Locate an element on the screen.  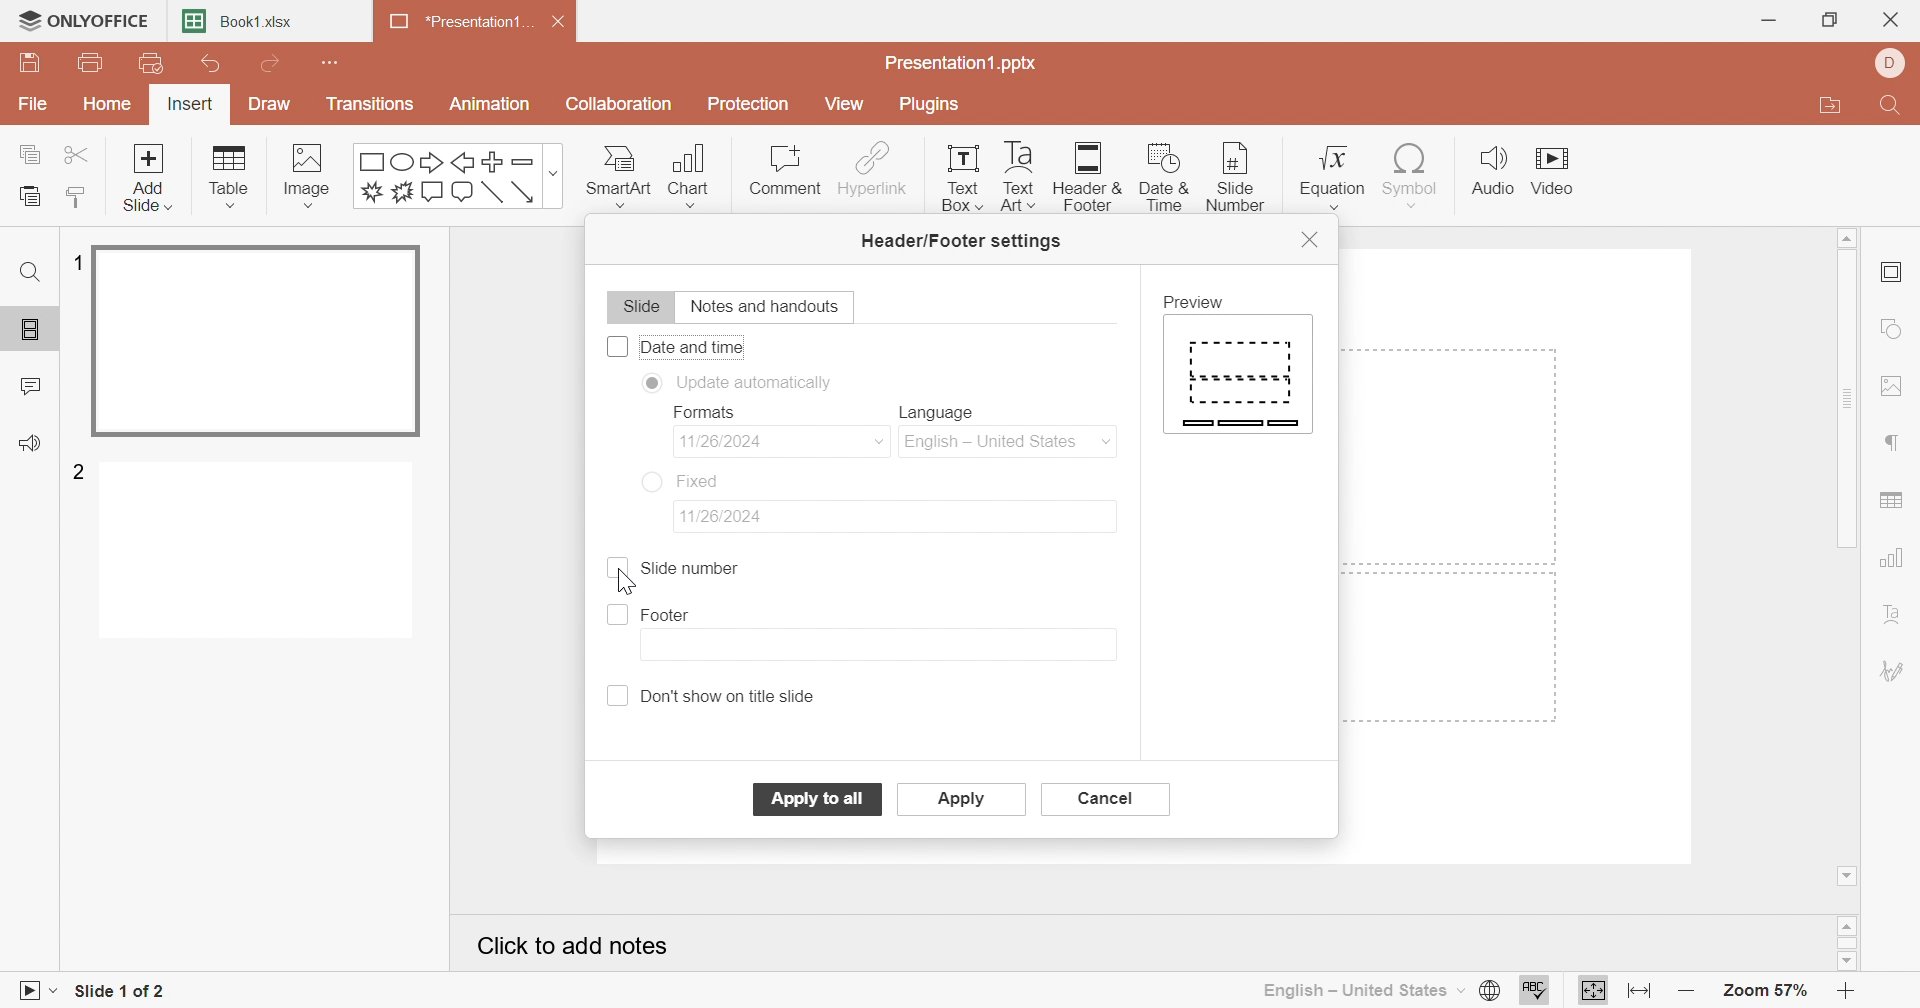
Comment is located at coordinates (783, 171).